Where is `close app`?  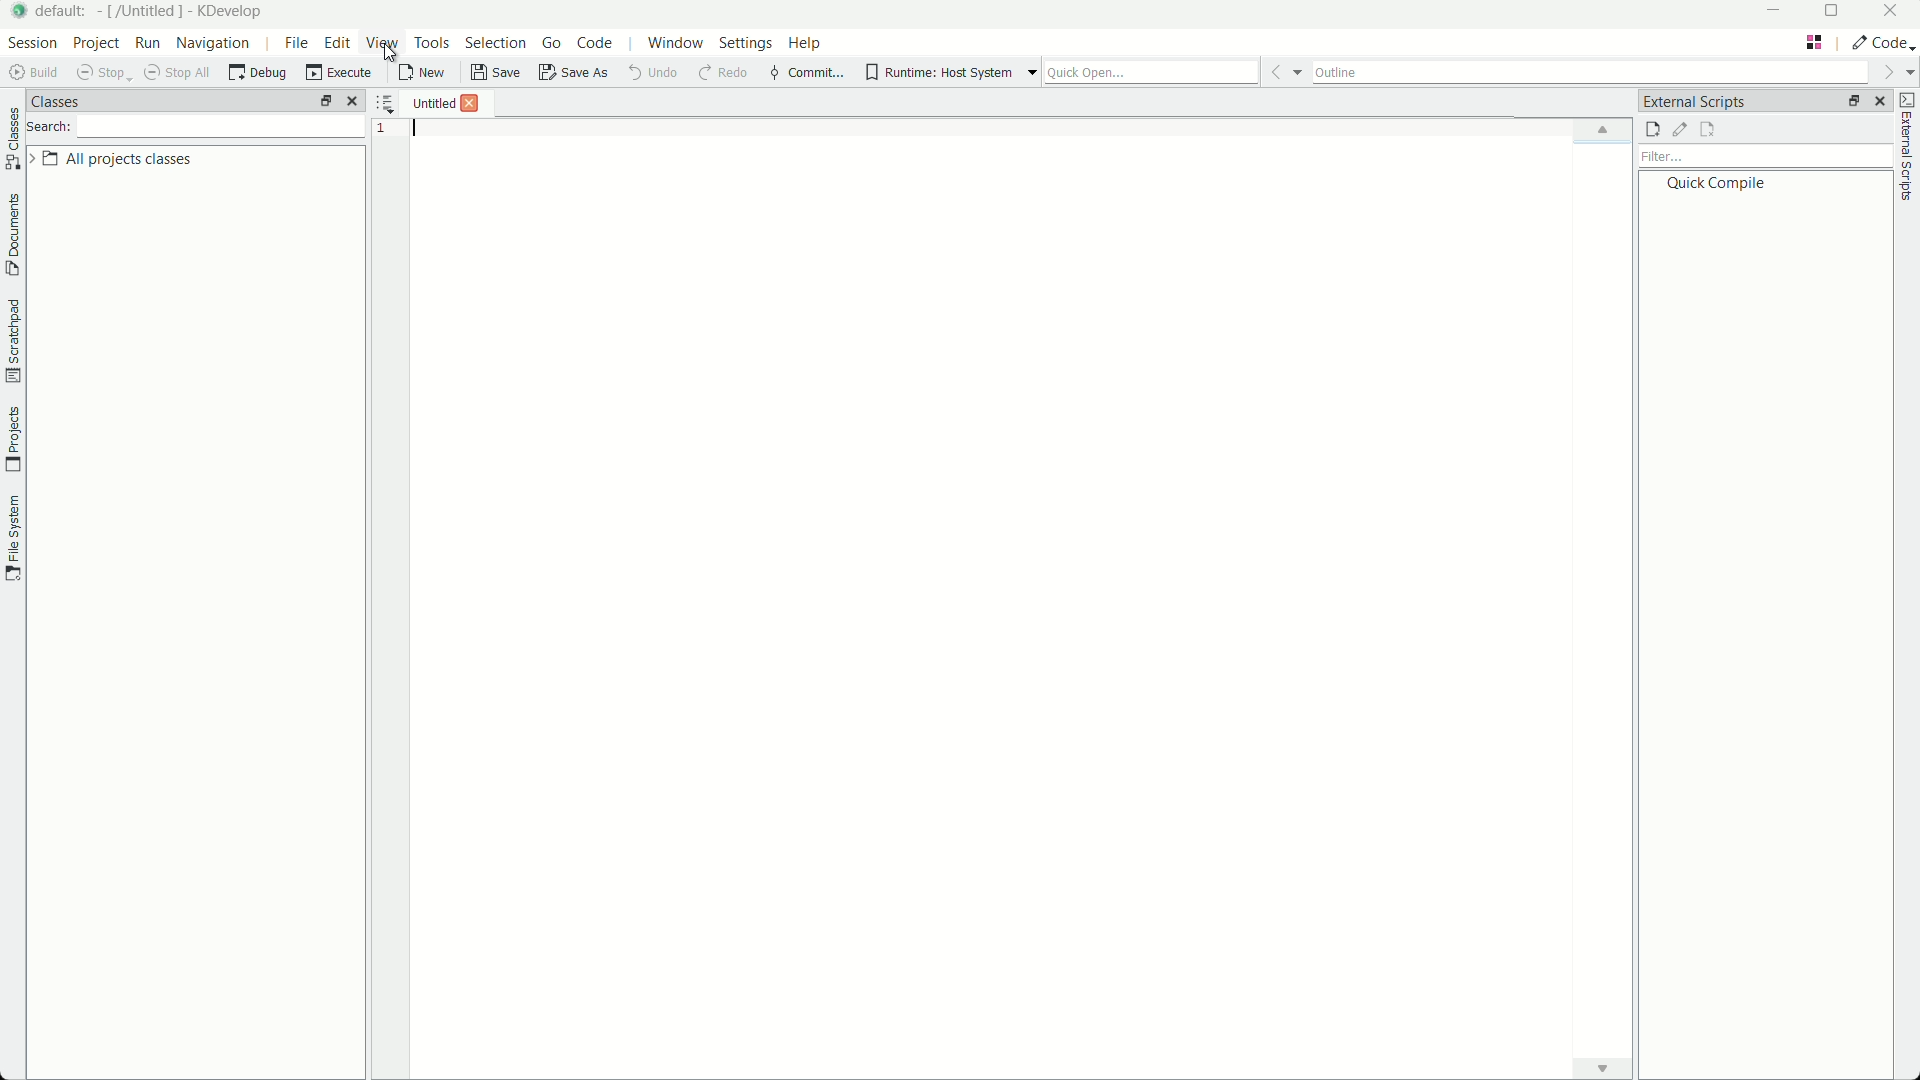 close app is located at coordinates (1891, 15).